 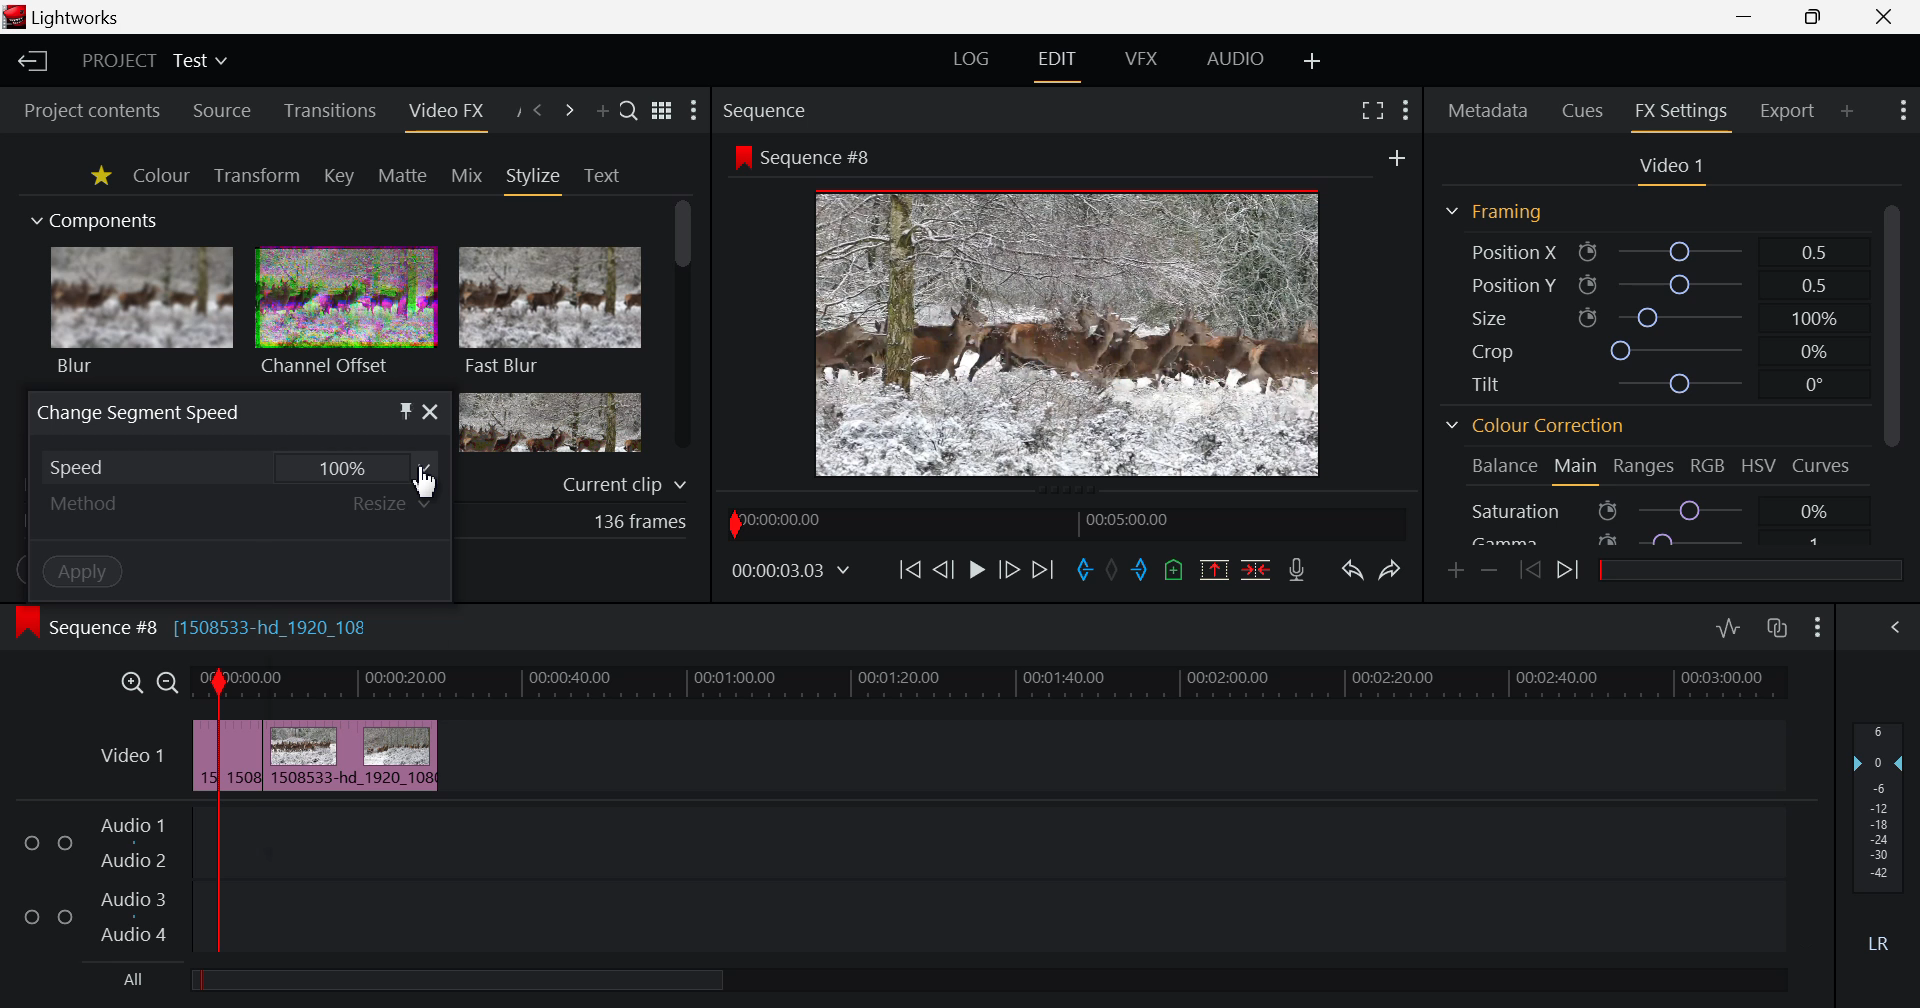 I want to click on 136 frames, so click(x=636, y=523).